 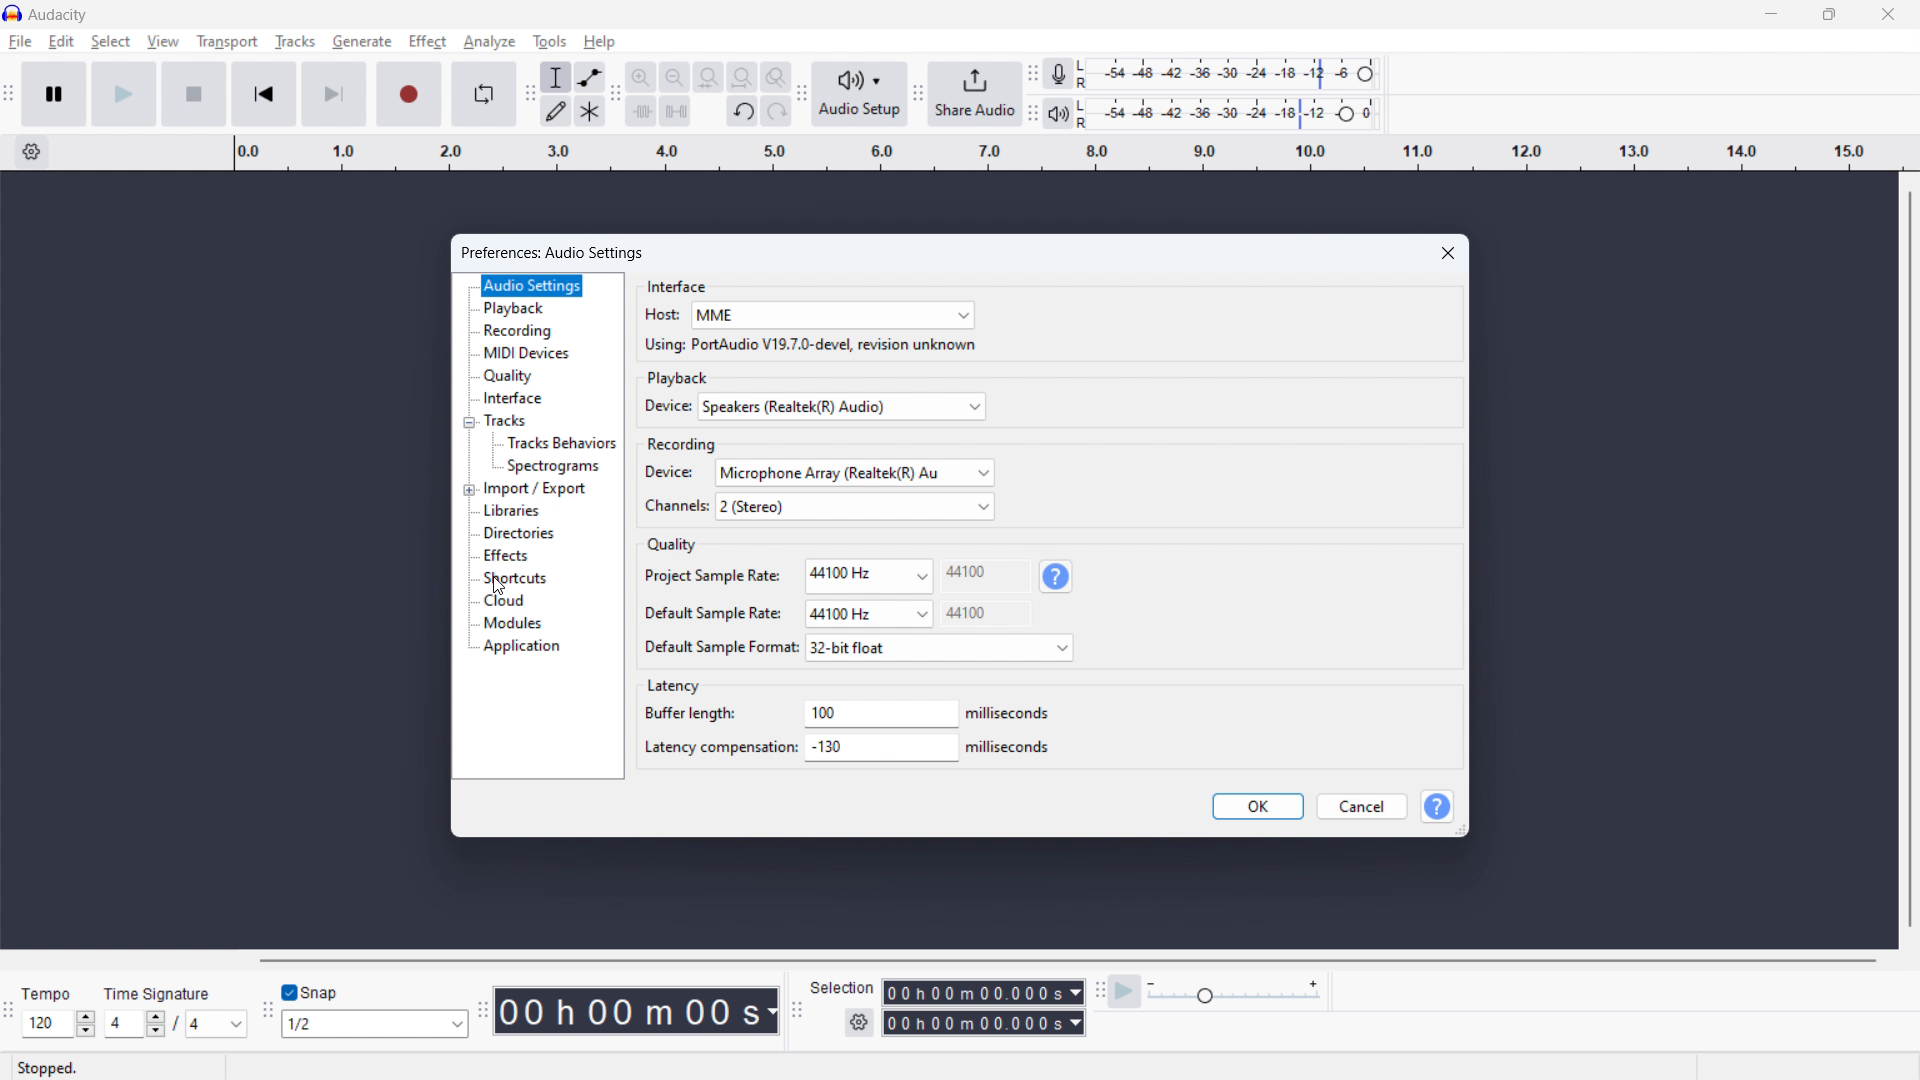 What do you see at coordinates (721, 731) in the screenshot?
I see `Latency settings` at bounding box center [721, 731].